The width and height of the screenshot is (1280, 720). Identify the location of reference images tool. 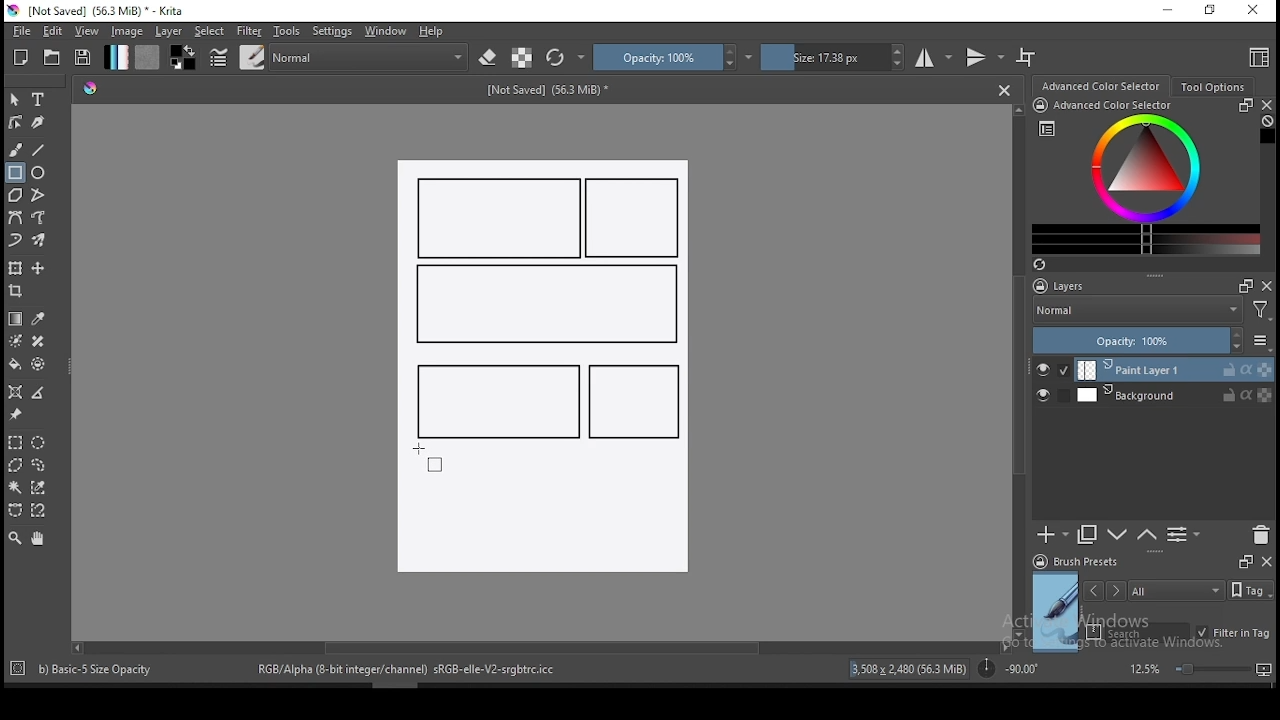
(14, 415).